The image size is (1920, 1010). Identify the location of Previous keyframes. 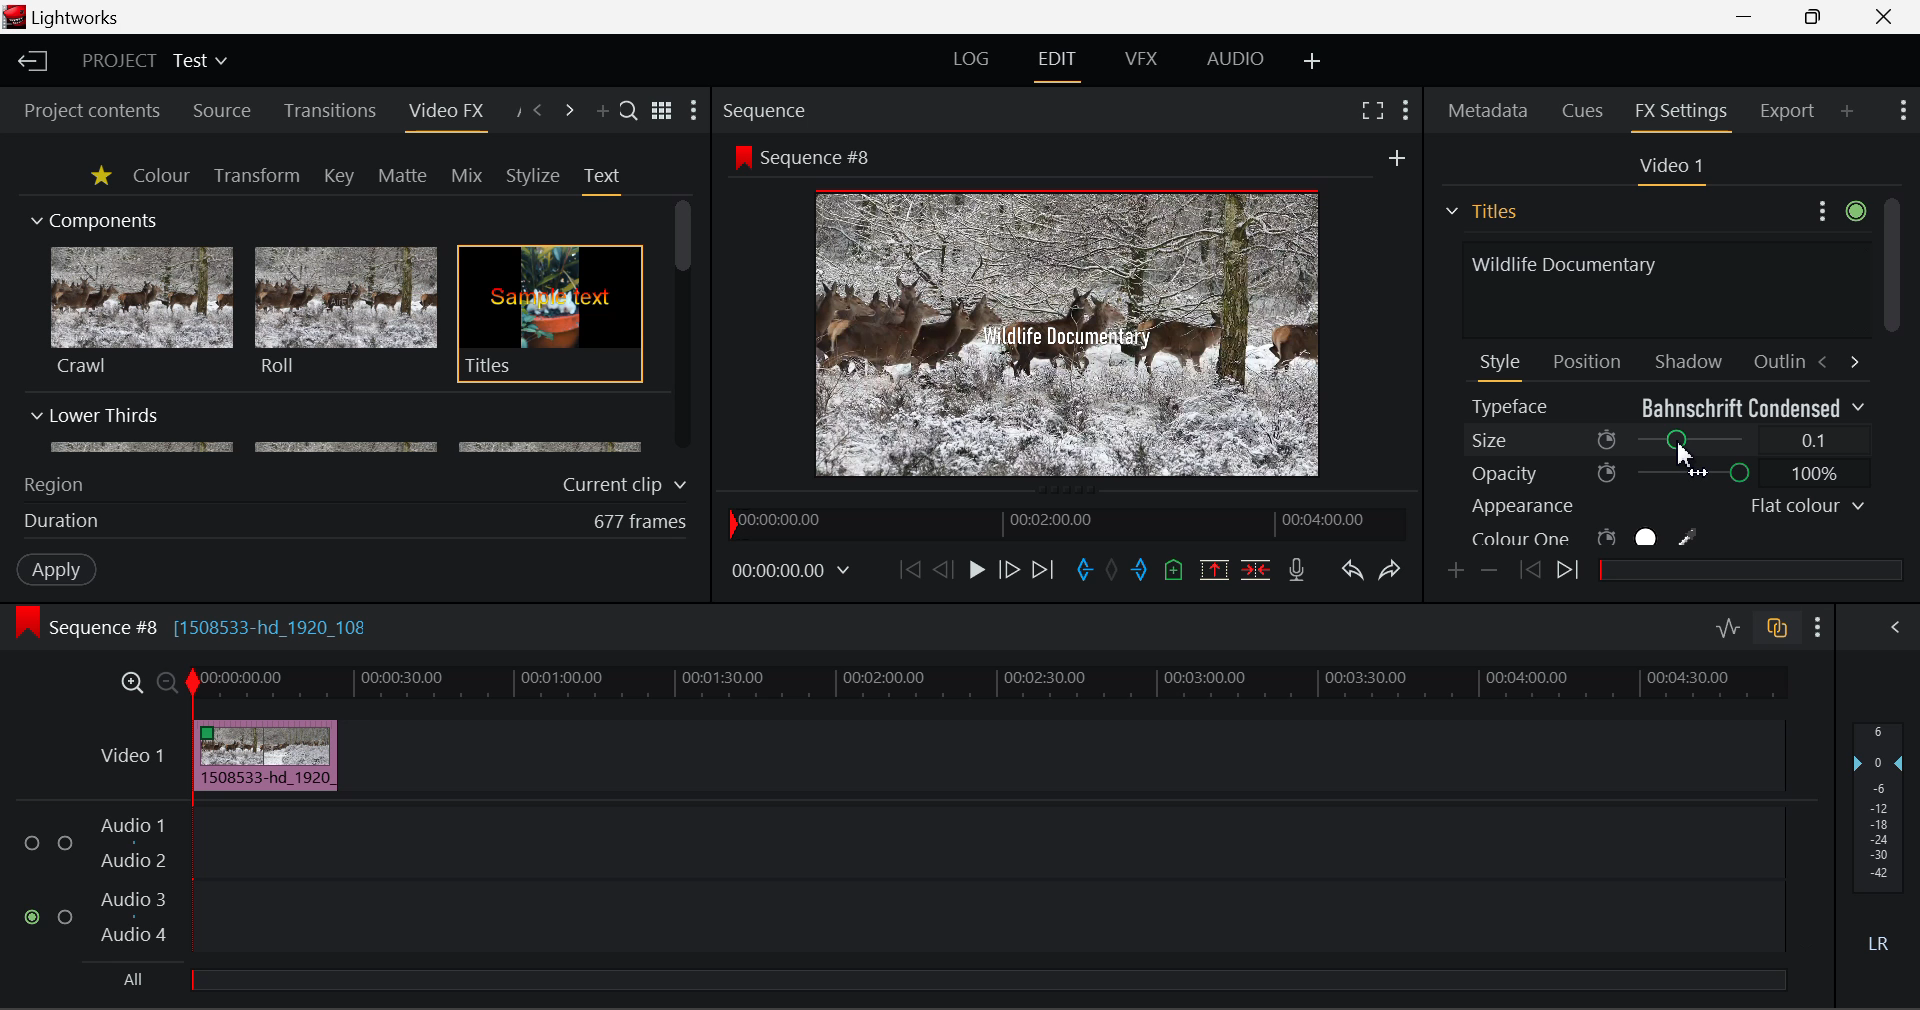
(1528, 571).